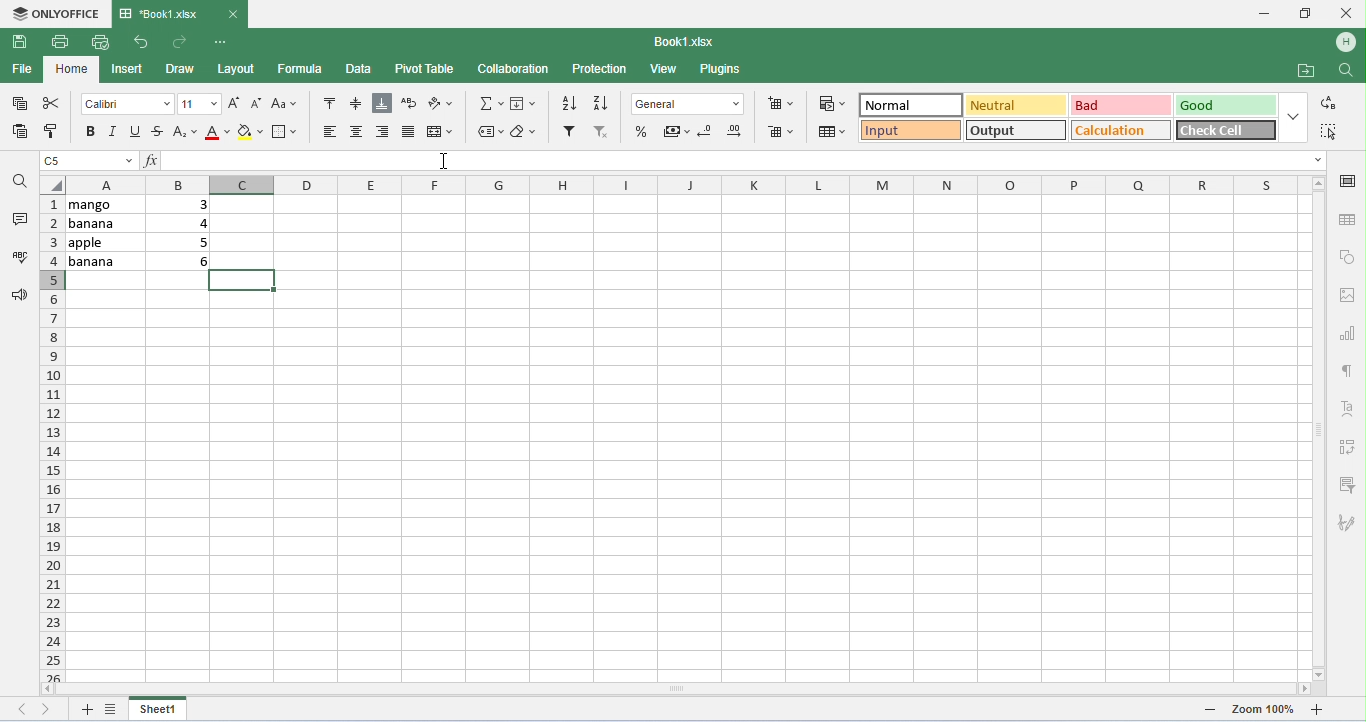 Image resolution: width=1366 pixels, height=722 pixels. What do you see at coordinates (255, 104) in the screenshot?
I see `decrement font size` at bounding box center [255, 104].